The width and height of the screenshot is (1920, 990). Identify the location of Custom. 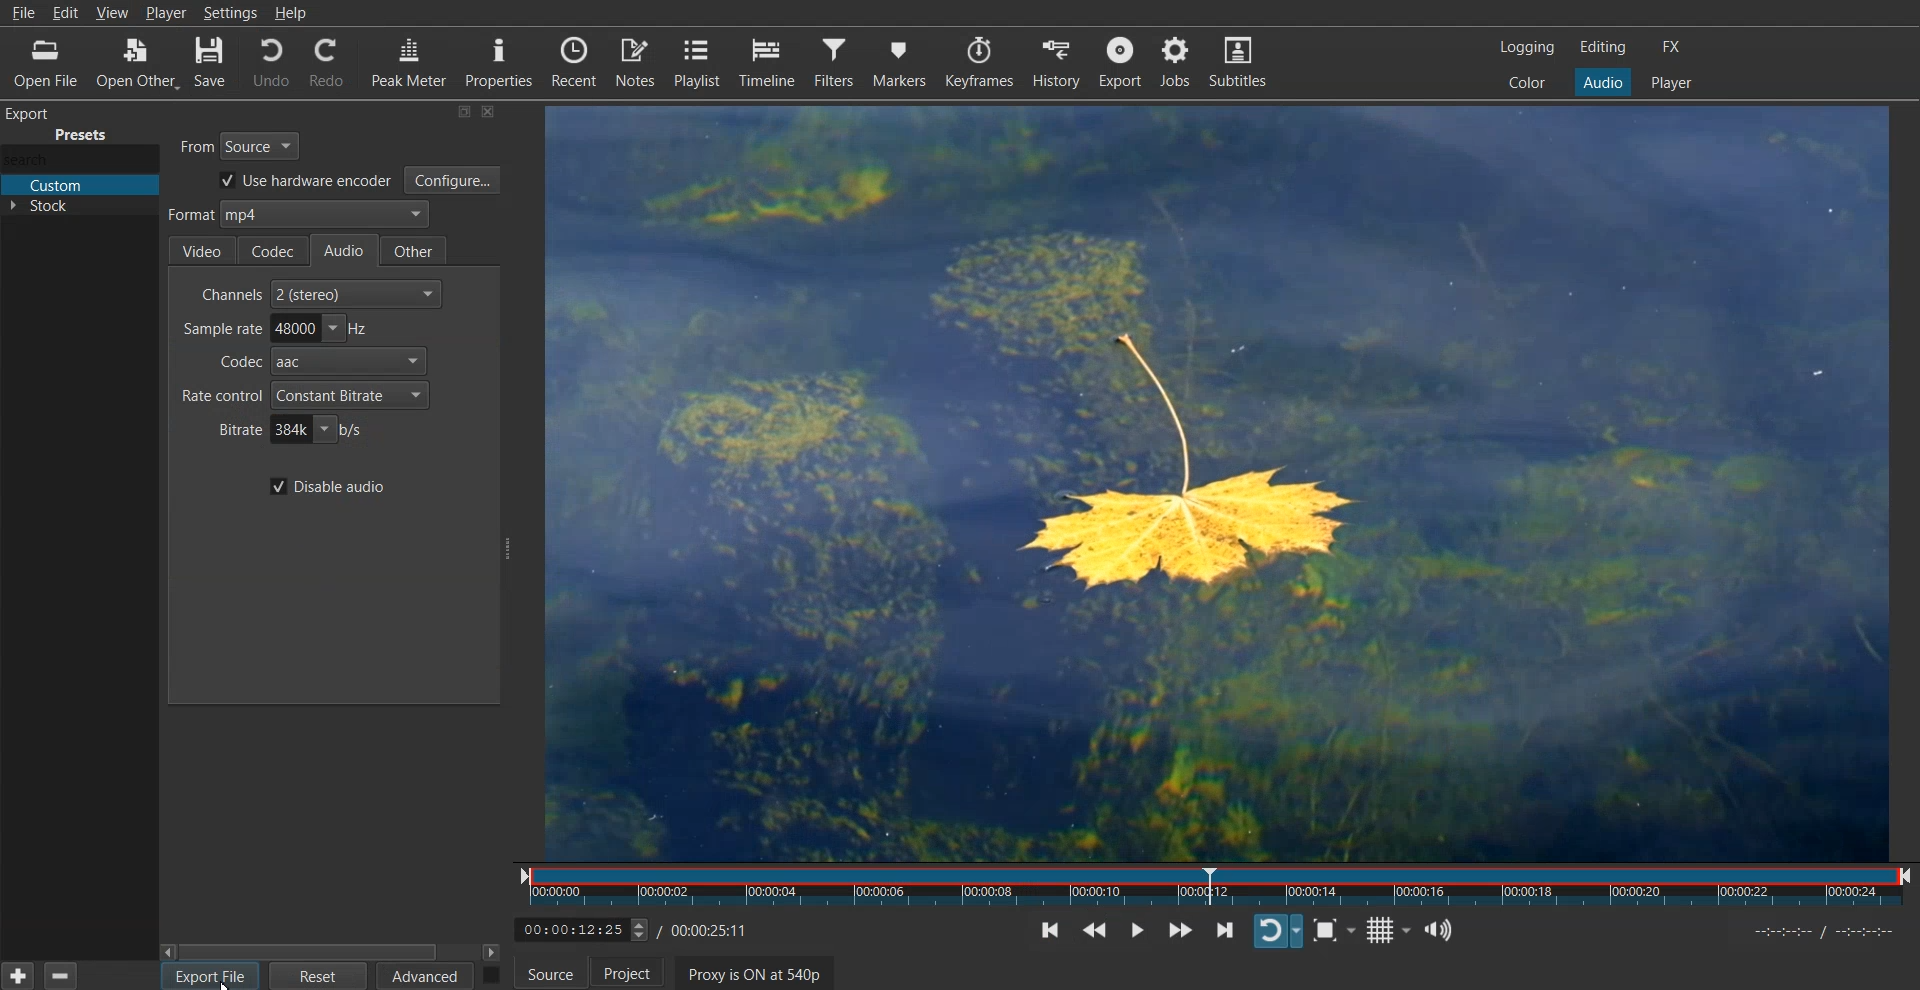
(79, 186).